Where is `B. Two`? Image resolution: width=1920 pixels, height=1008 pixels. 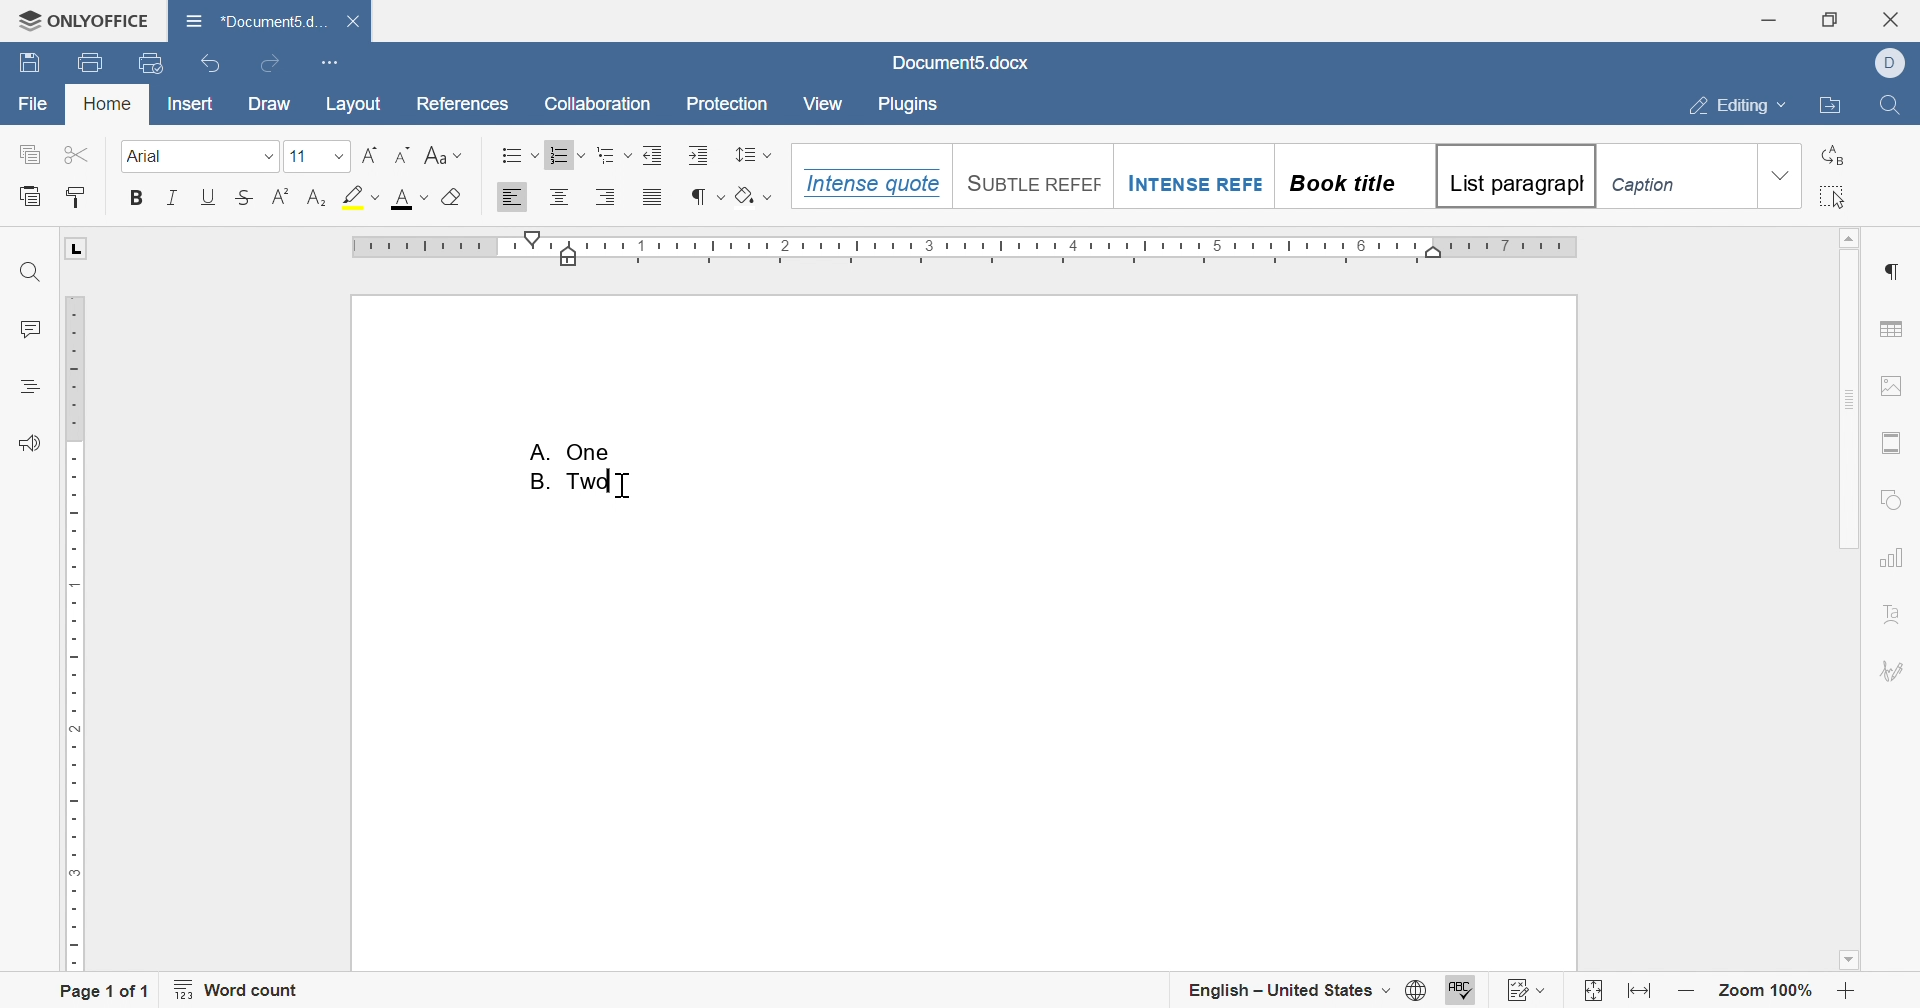 B. Two is located at coordinates (577, 482).